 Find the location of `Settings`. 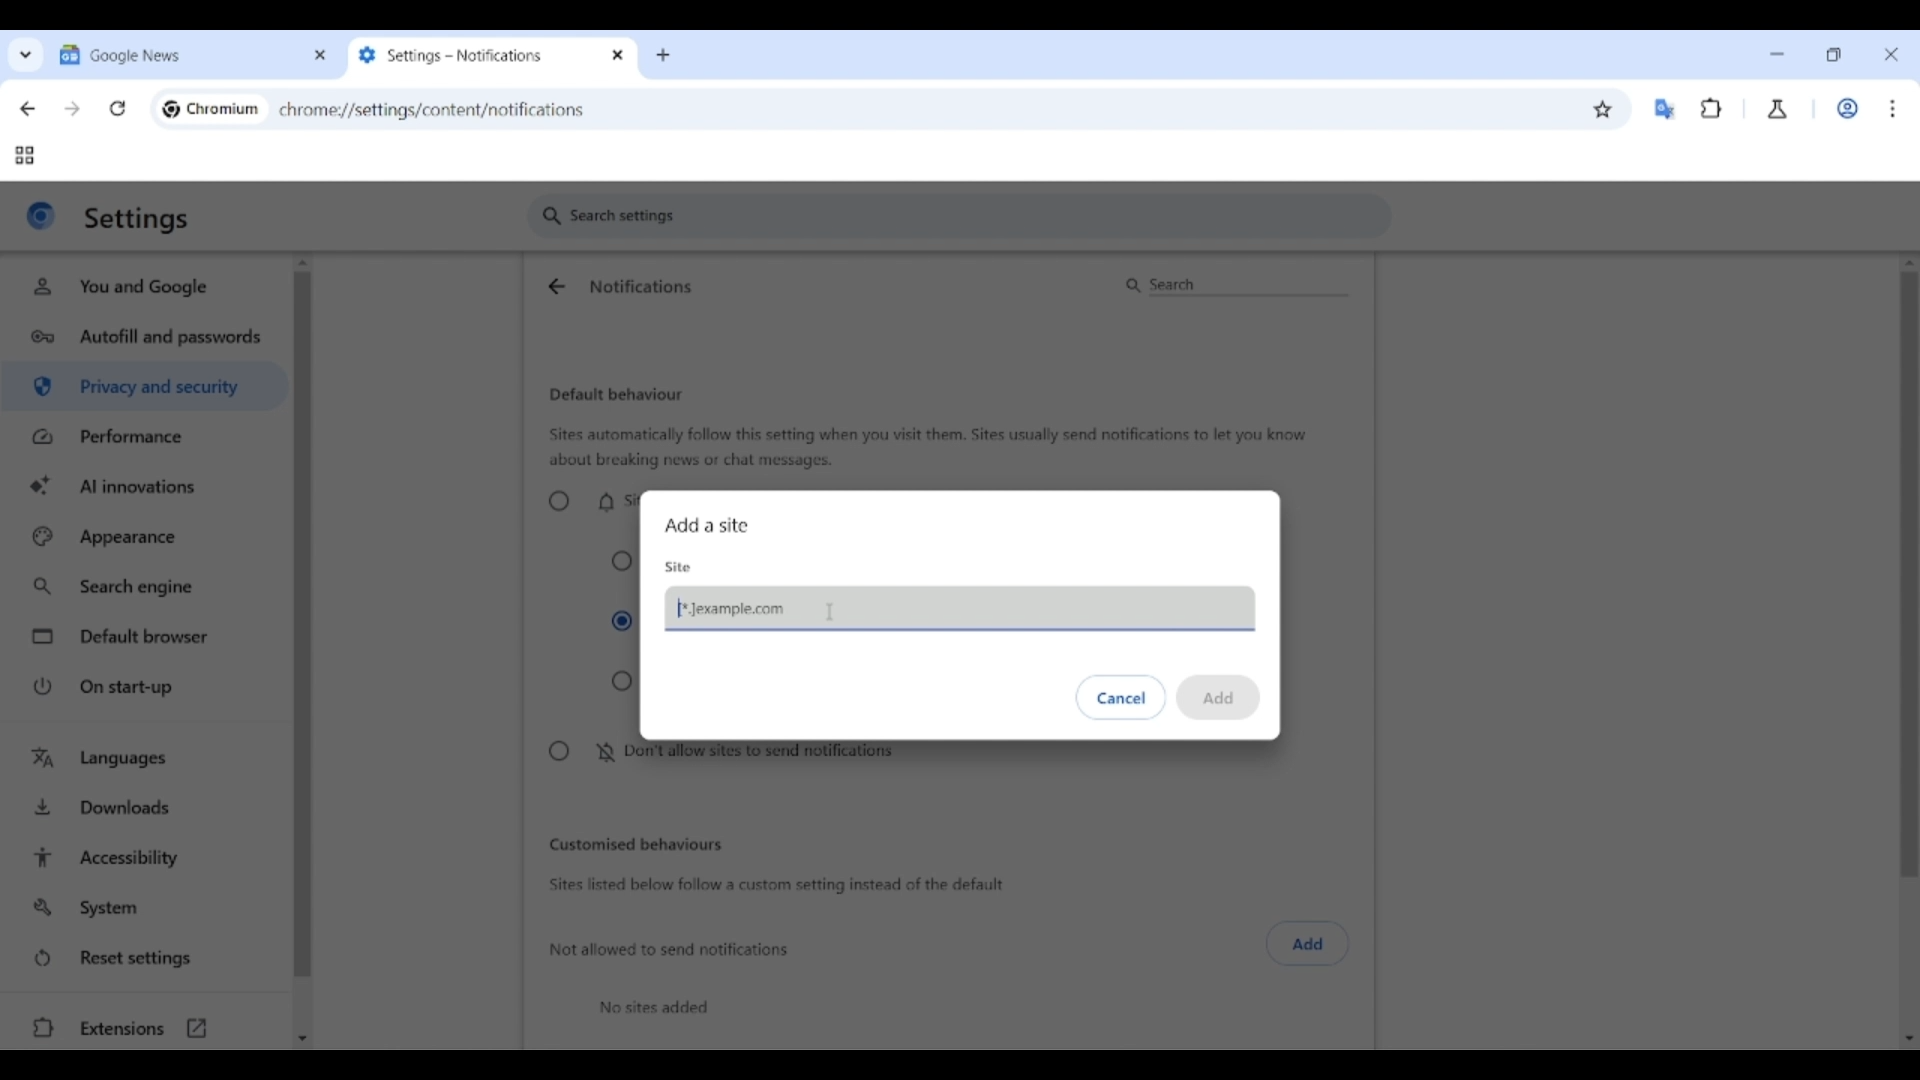

Settings is located at coordinates (138, 219).